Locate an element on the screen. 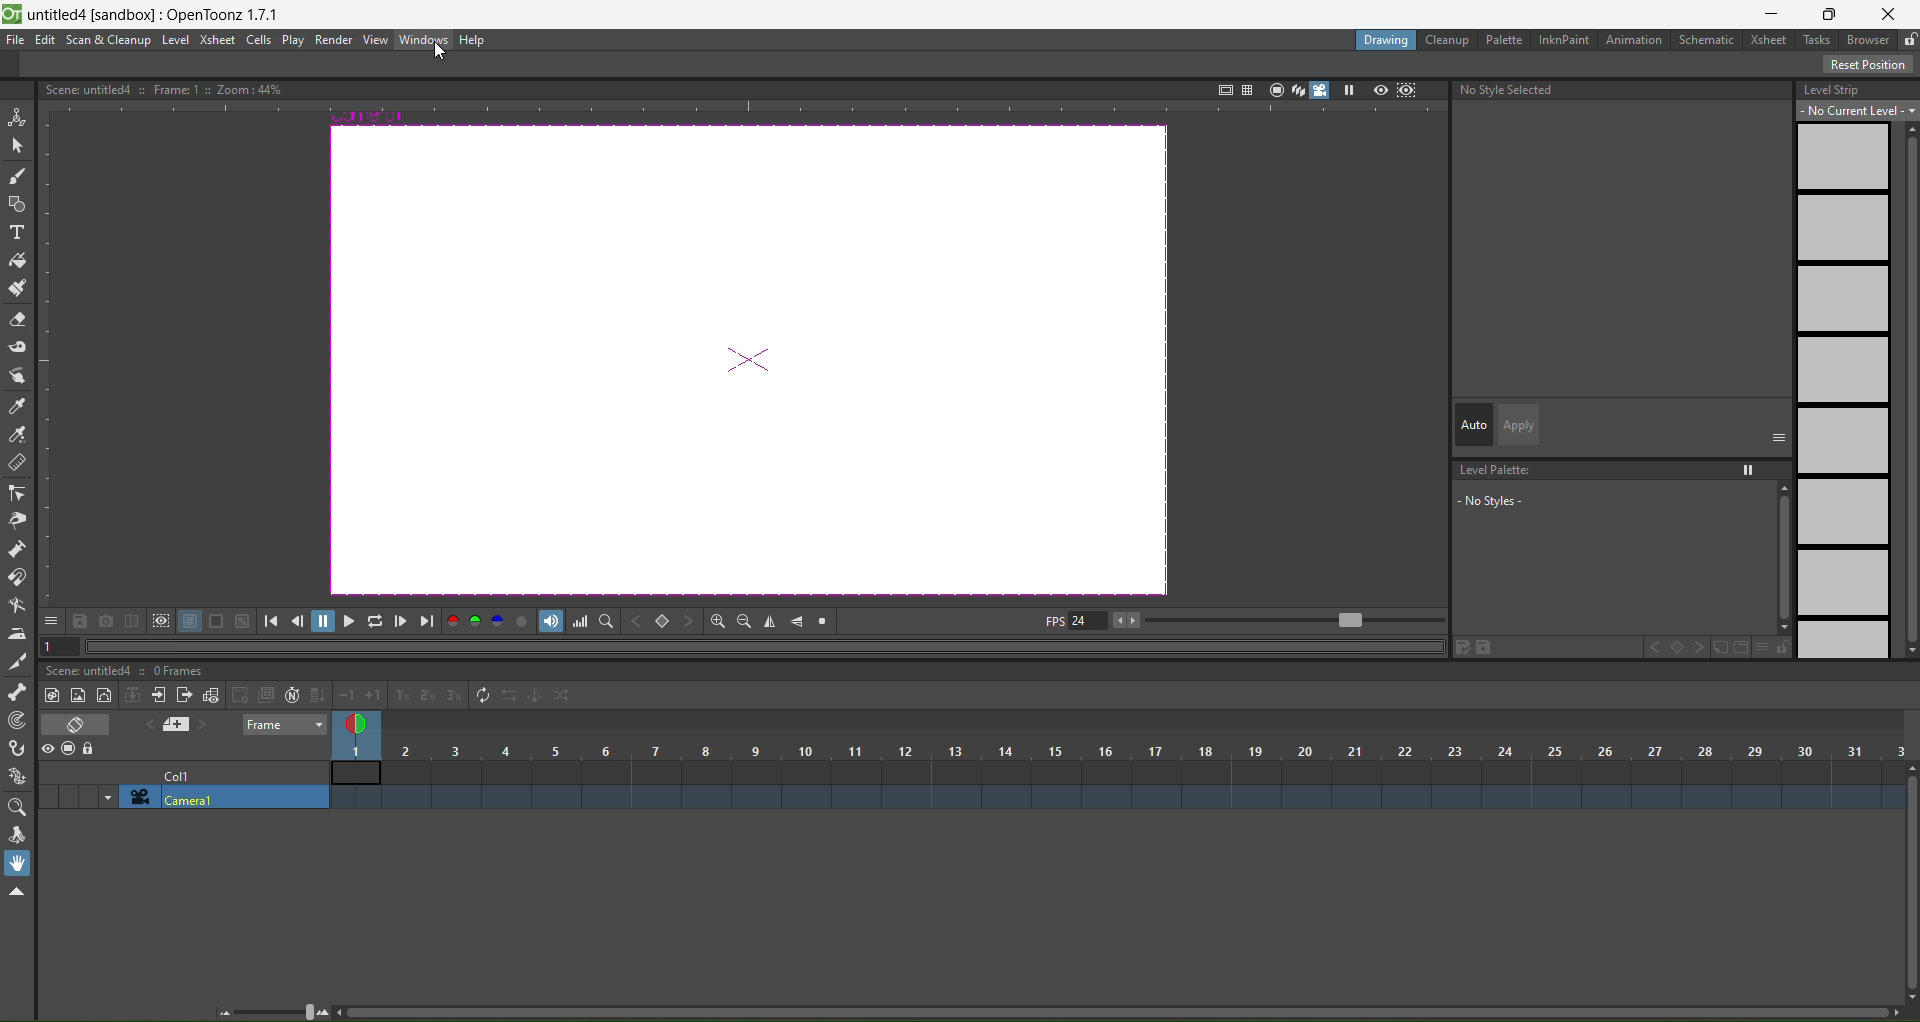 The height and width of the screenshot is (1022, 1920). style picker tool is located at coordinates (16, 407).